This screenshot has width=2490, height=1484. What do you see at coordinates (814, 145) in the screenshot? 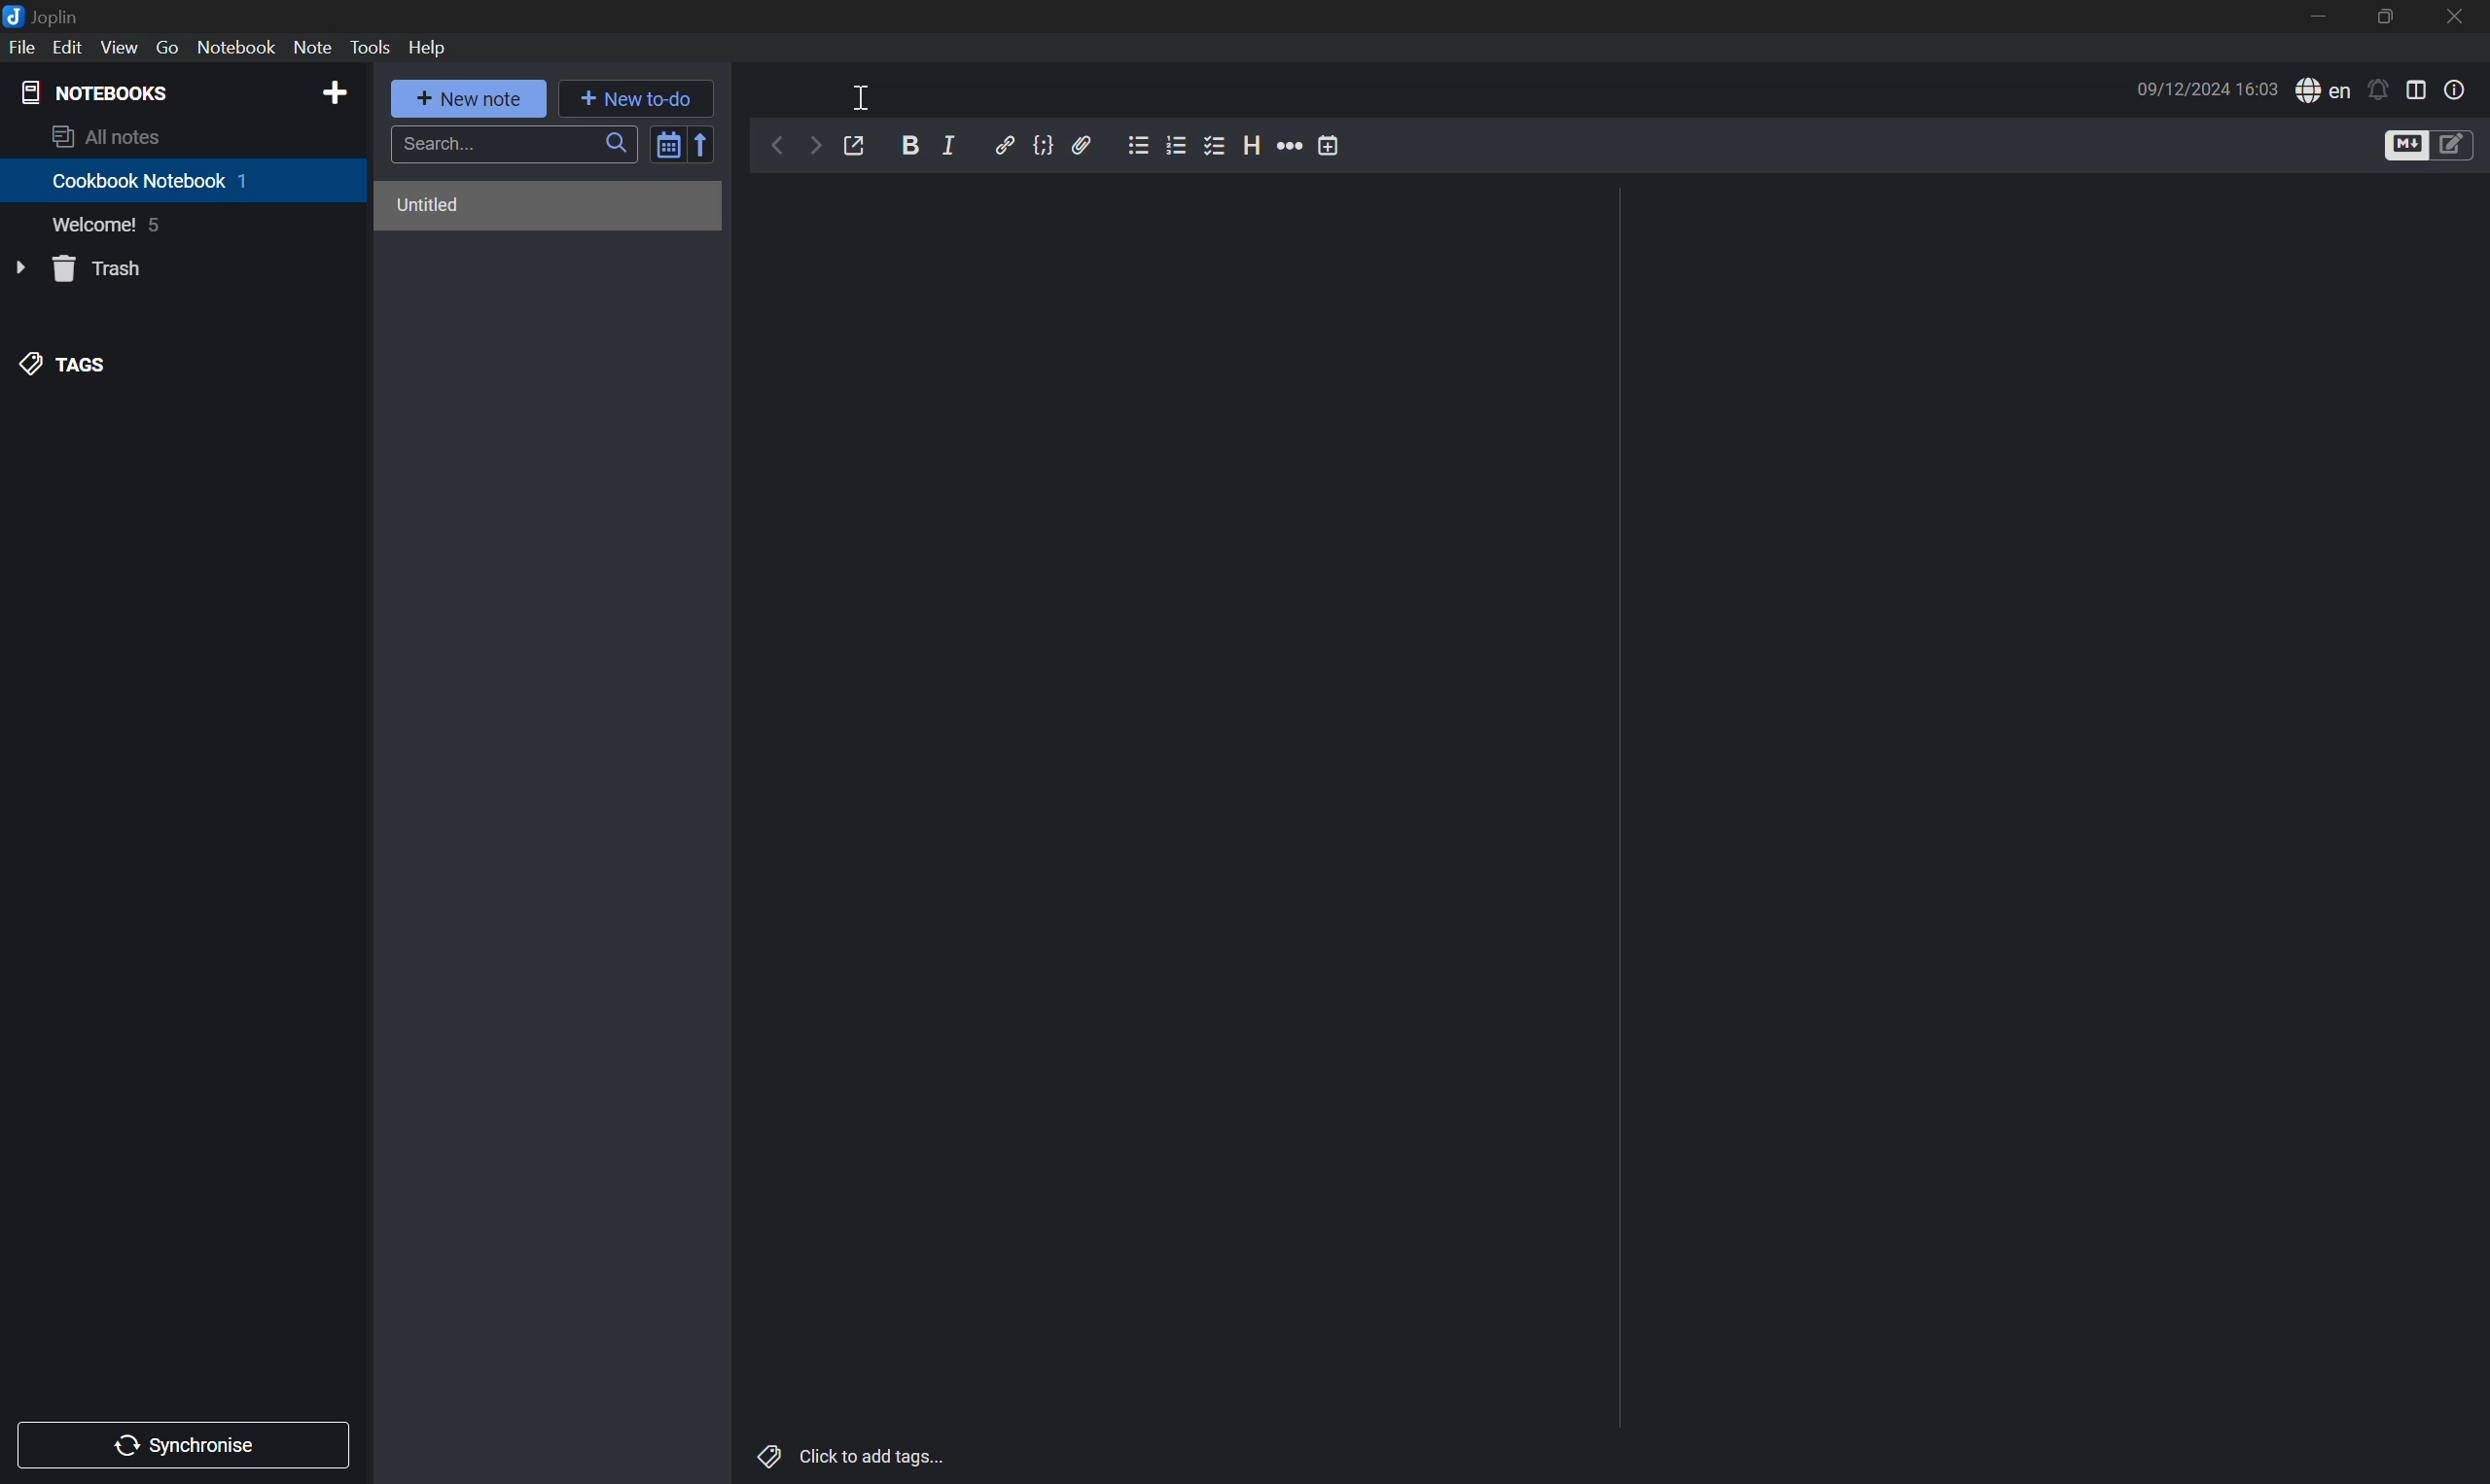
I see `Forward` at bounding box center [814, 145].